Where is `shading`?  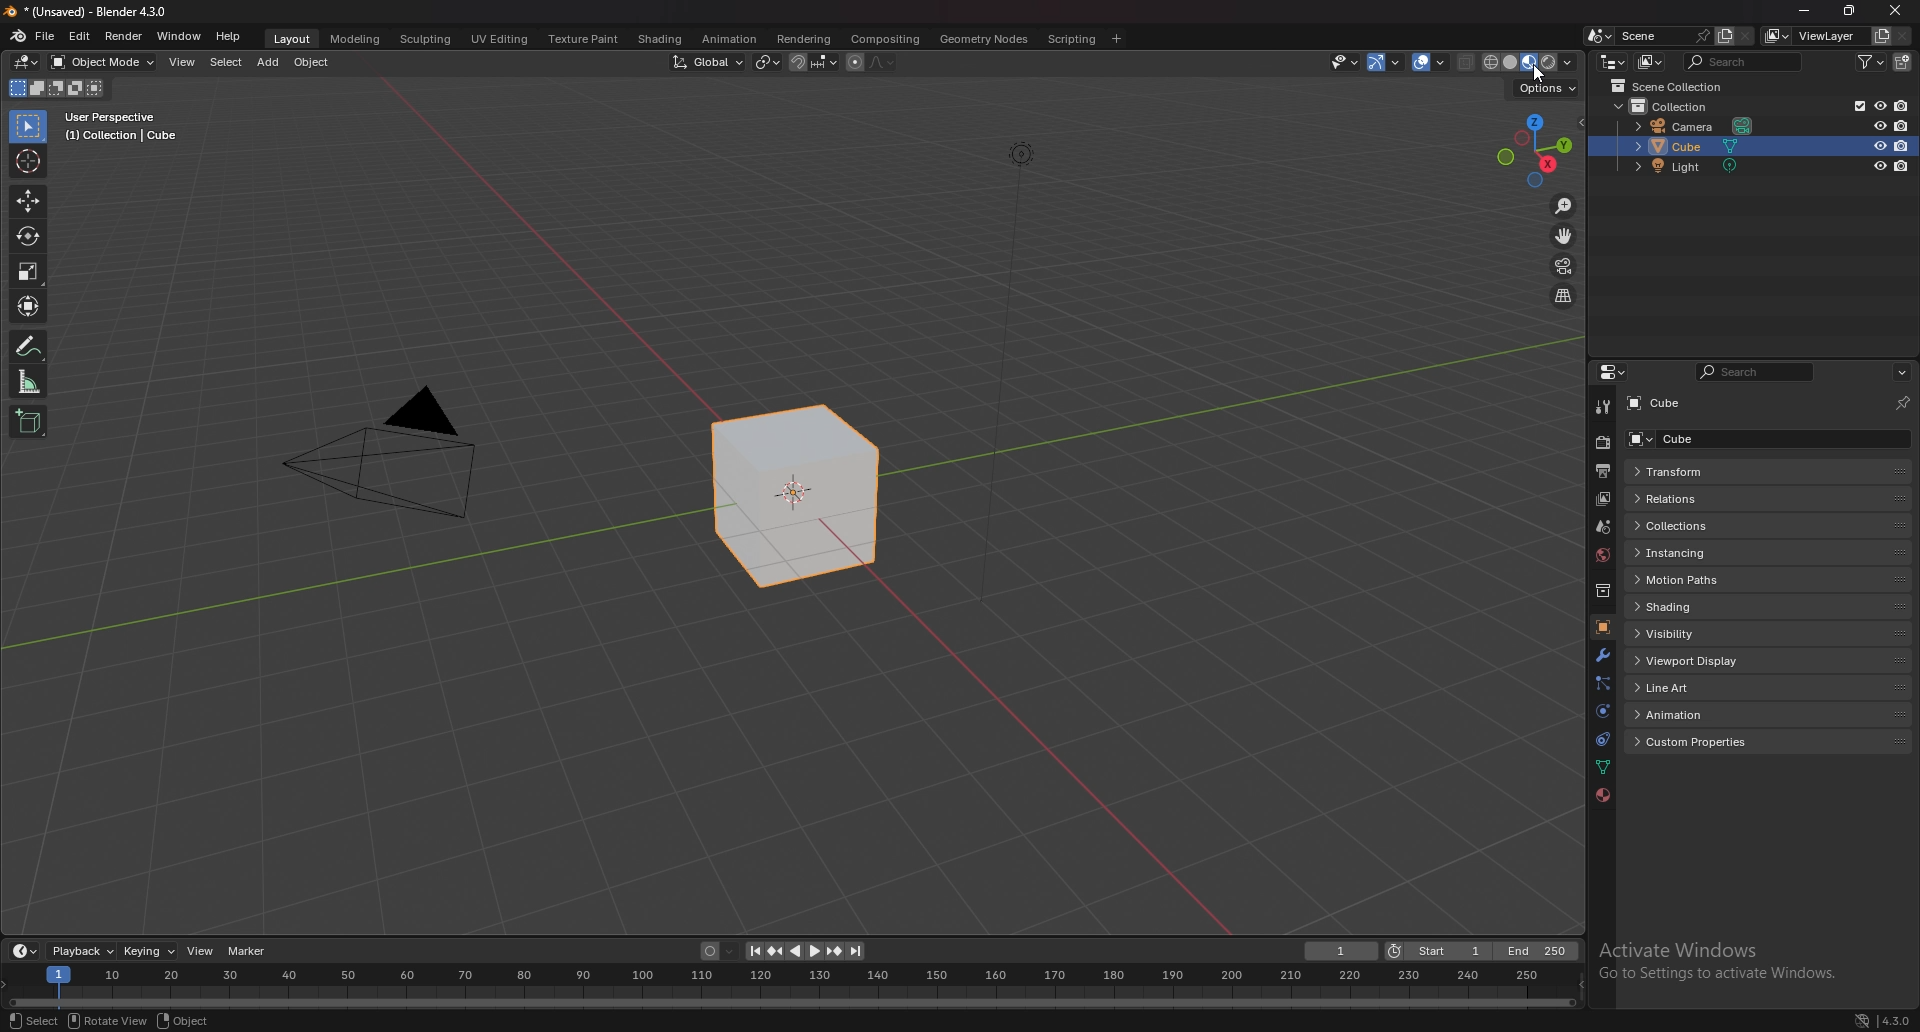
shading is located at coordinates (1724, 606).